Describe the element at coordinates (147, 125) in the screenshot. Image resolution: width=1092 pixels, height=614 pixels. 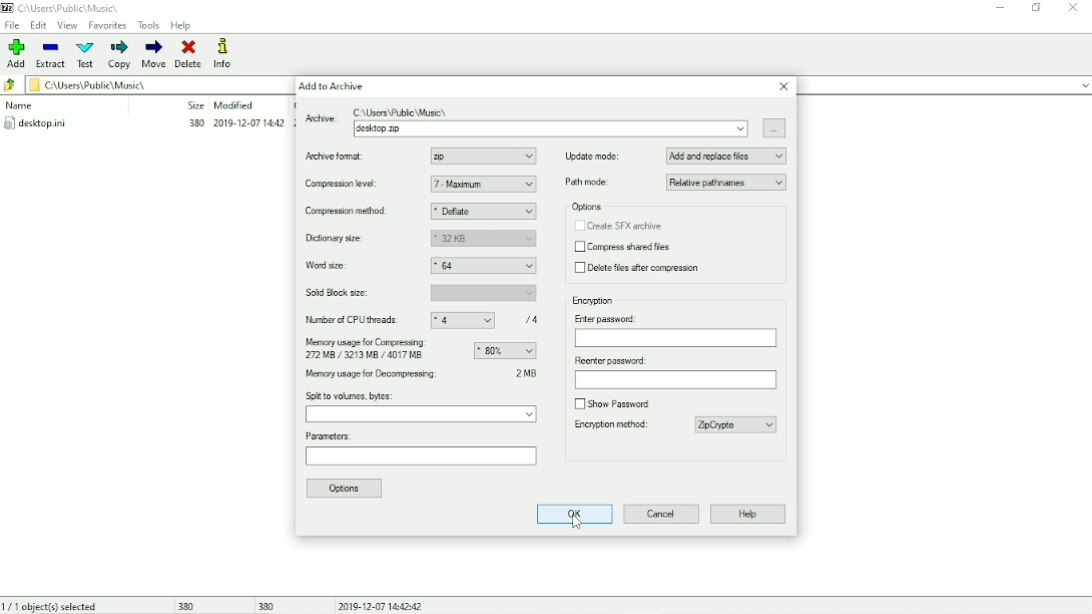
I see `desktop.ini` at that location.